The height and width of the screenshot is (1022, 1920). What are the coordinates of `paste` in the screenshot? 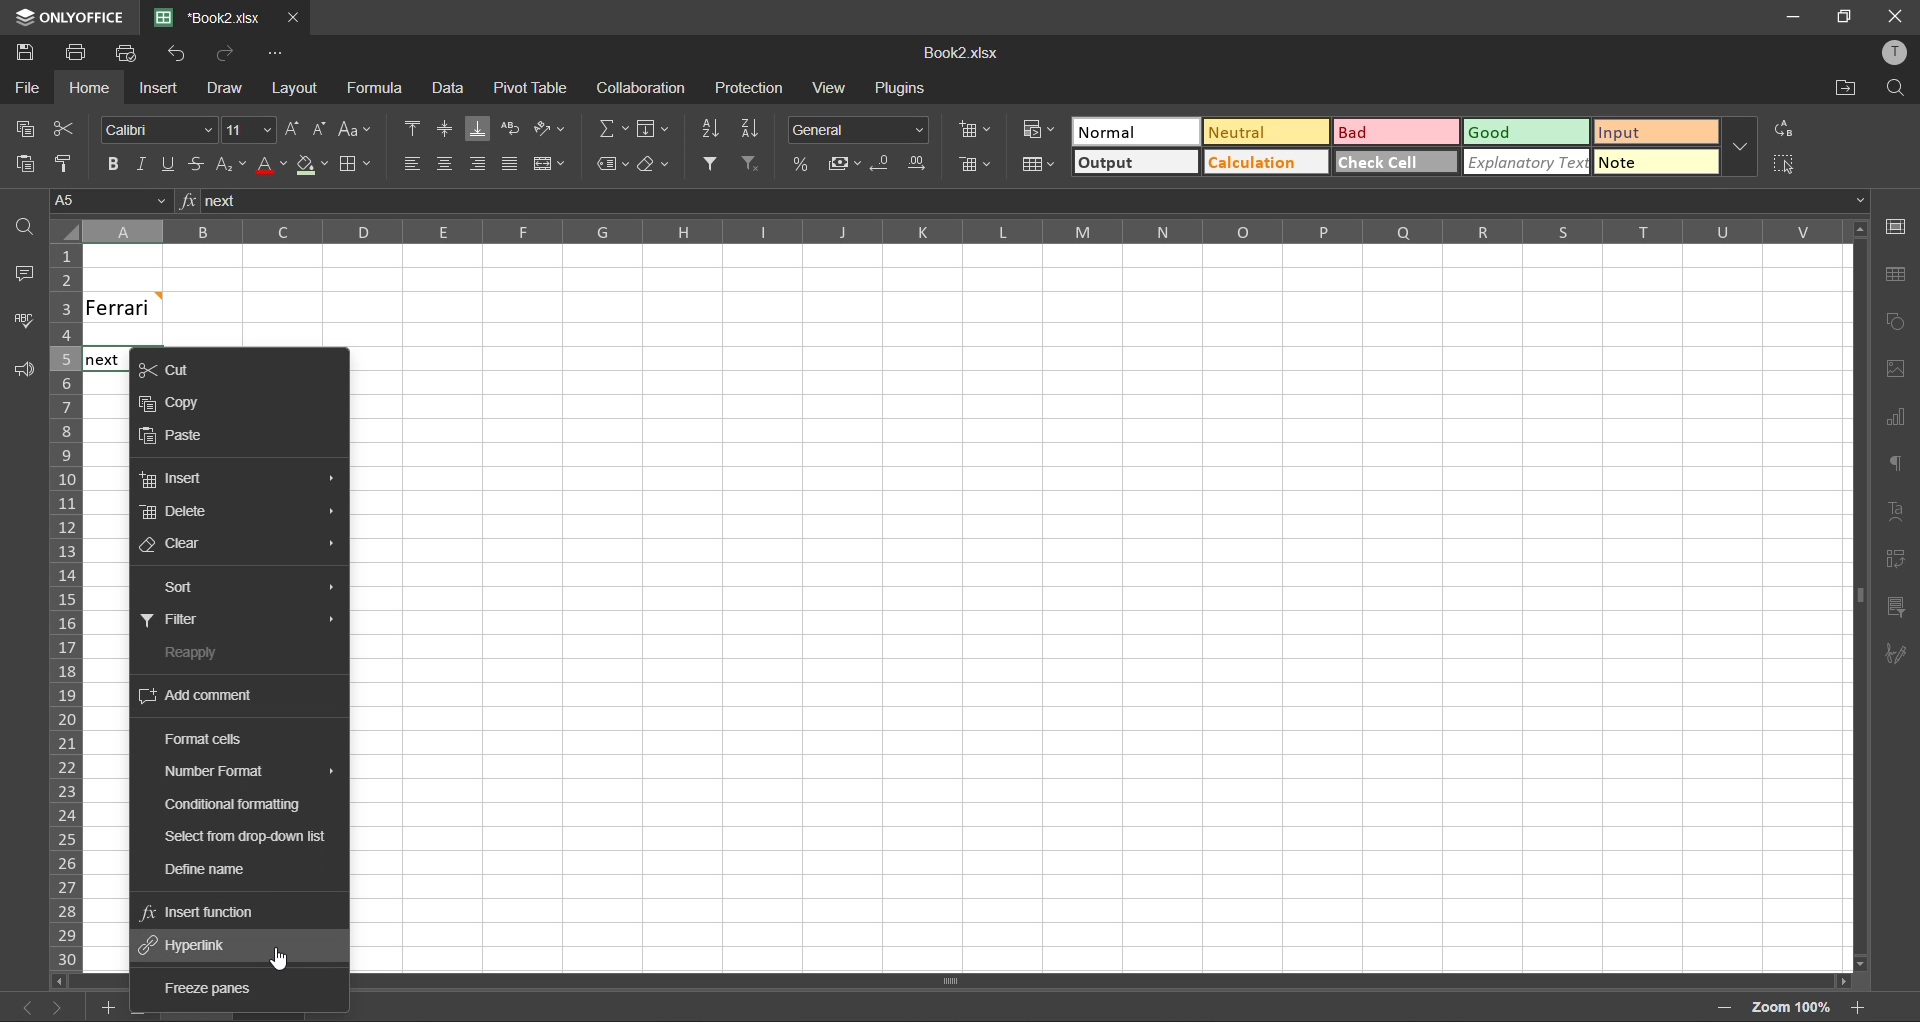 It's located at (19, 162).